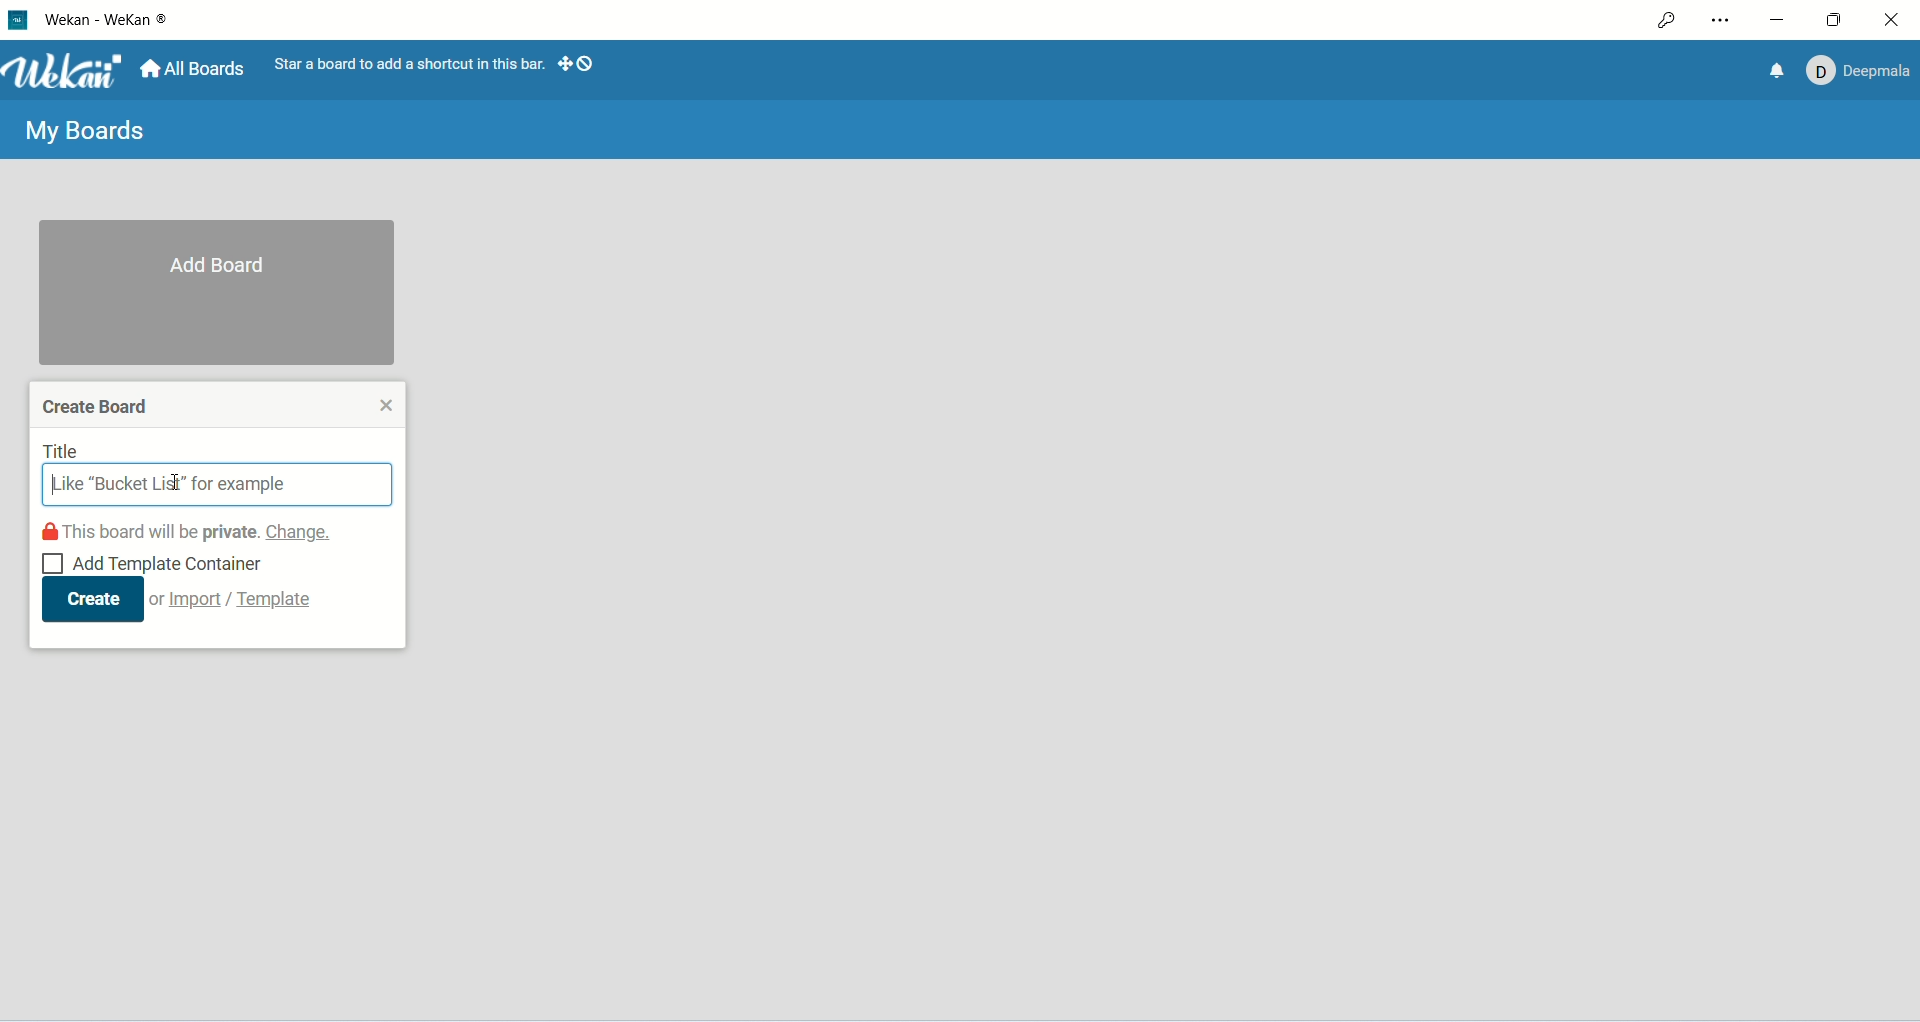 This screenshot has width=1920, height=1022. I want to click on minimize, so click(1783, 18).